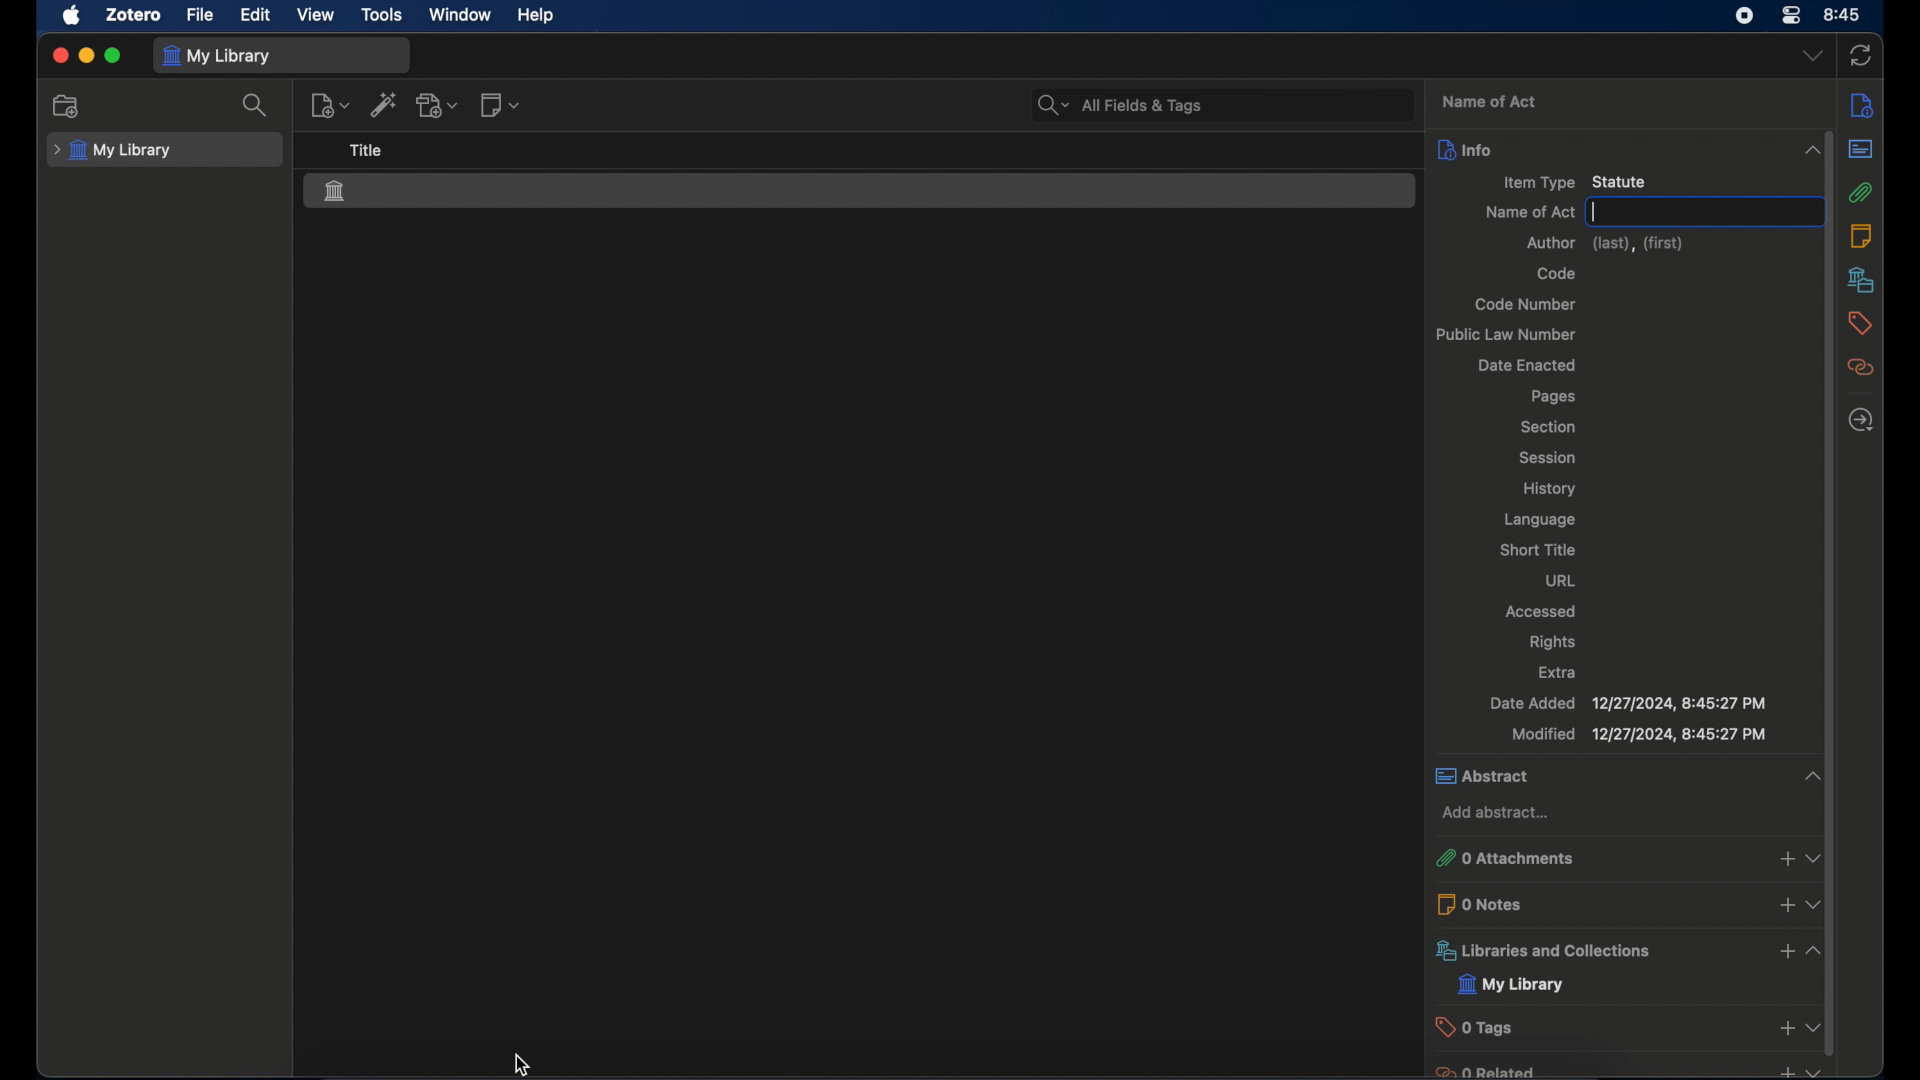  Describe the element at coordinates (131, 15) in the screenshot. I see `zotero` at that location.